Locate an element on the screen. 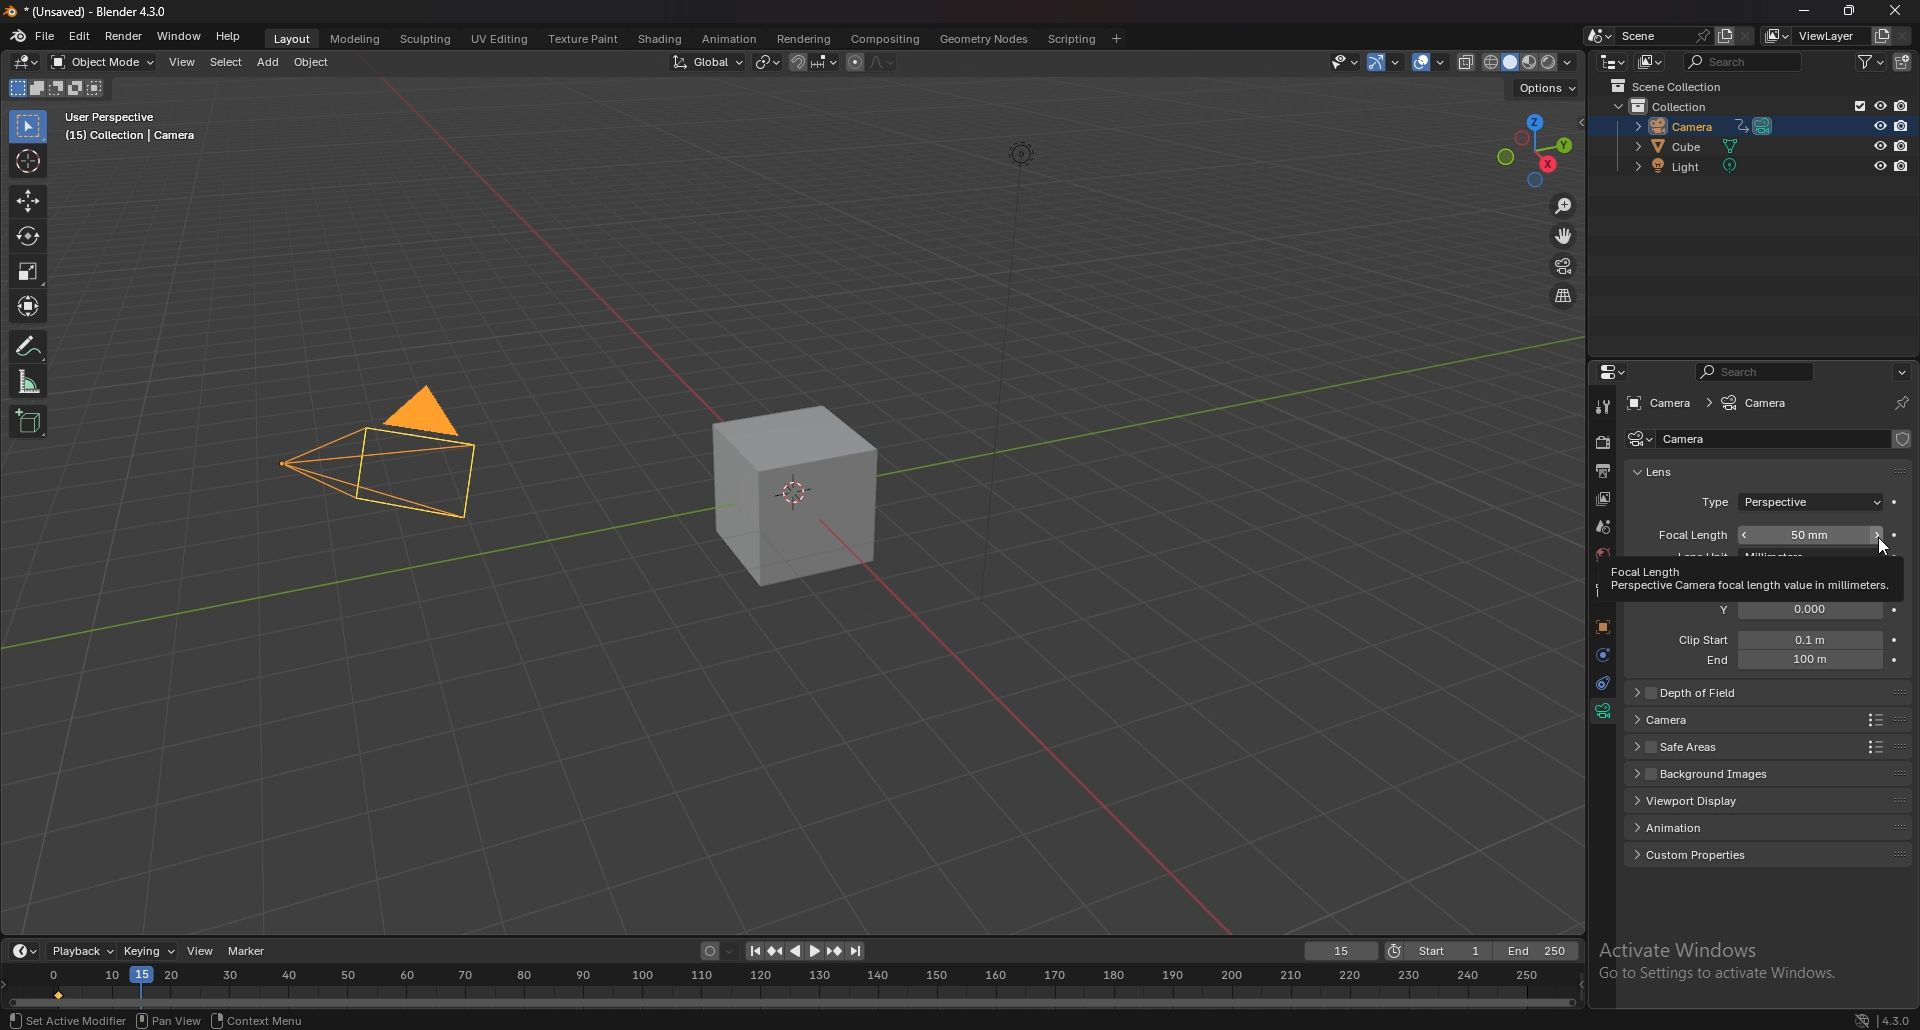  select is located at coordinates (223, 62).